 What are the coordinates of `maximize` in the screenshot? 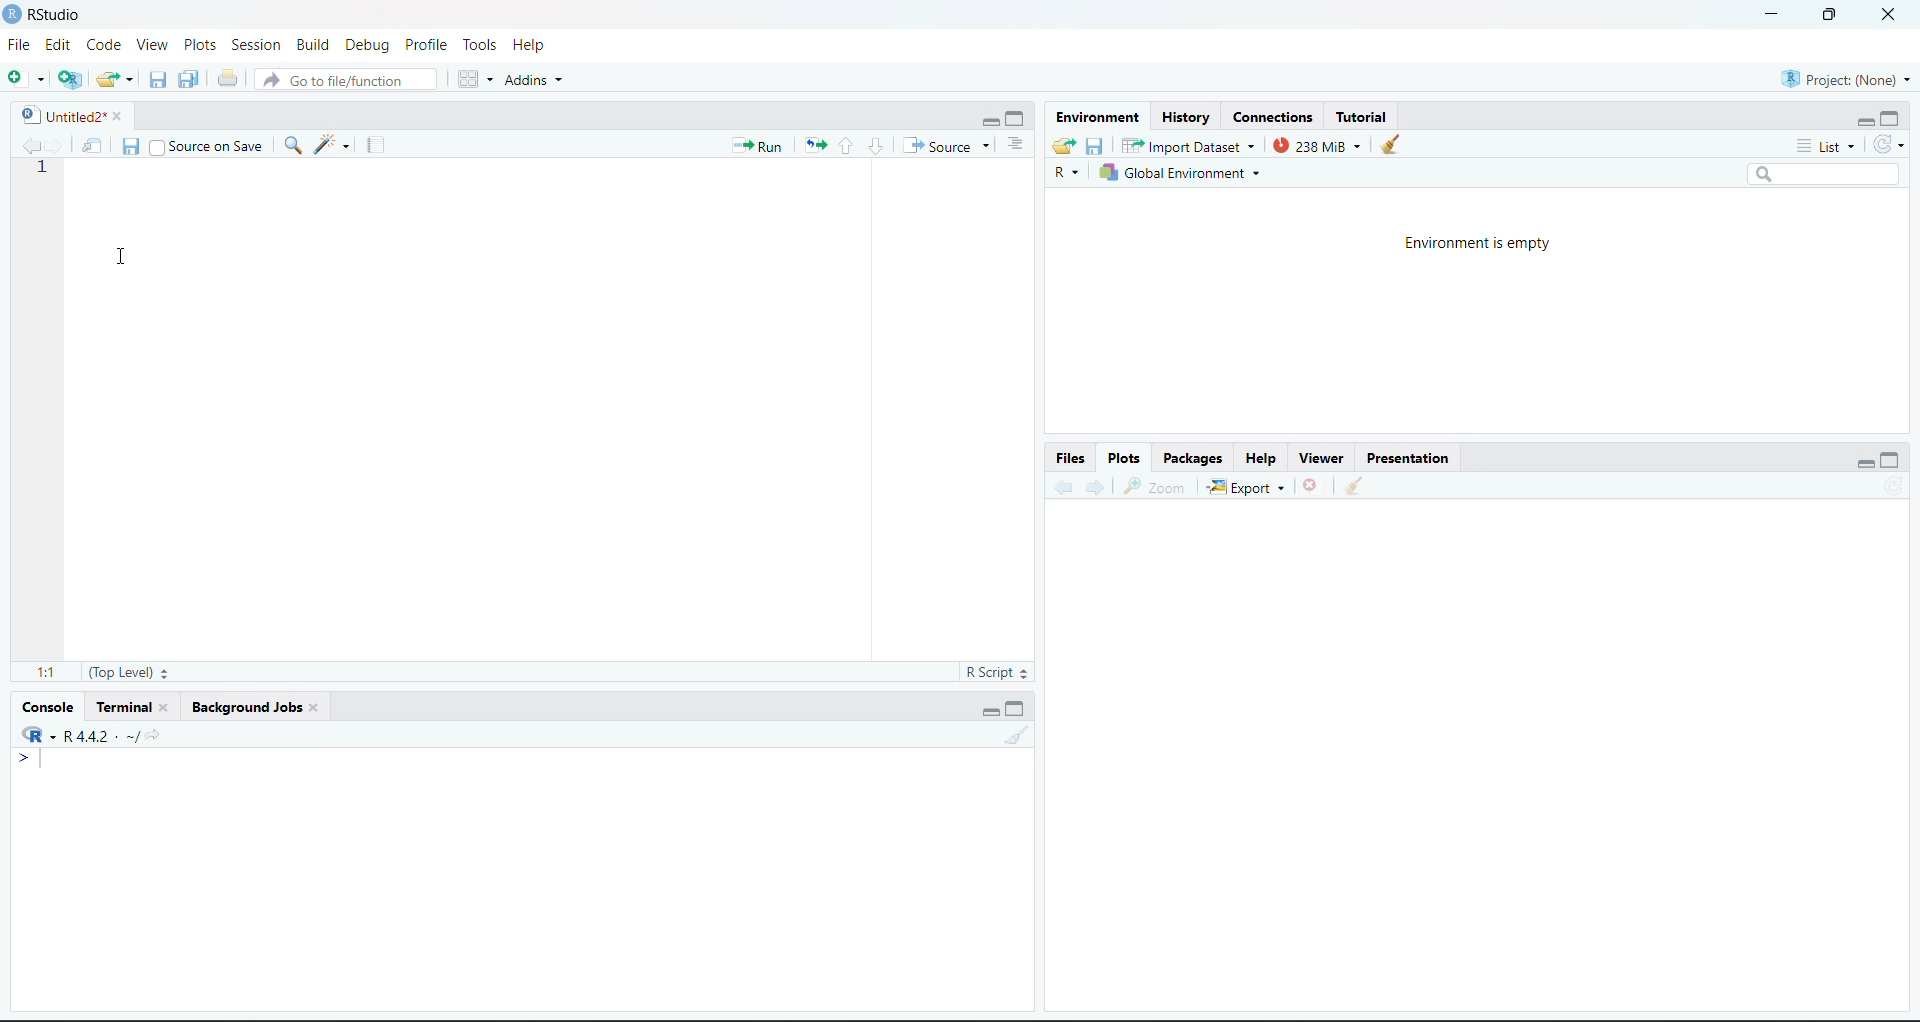 It's located at (1017, 120).